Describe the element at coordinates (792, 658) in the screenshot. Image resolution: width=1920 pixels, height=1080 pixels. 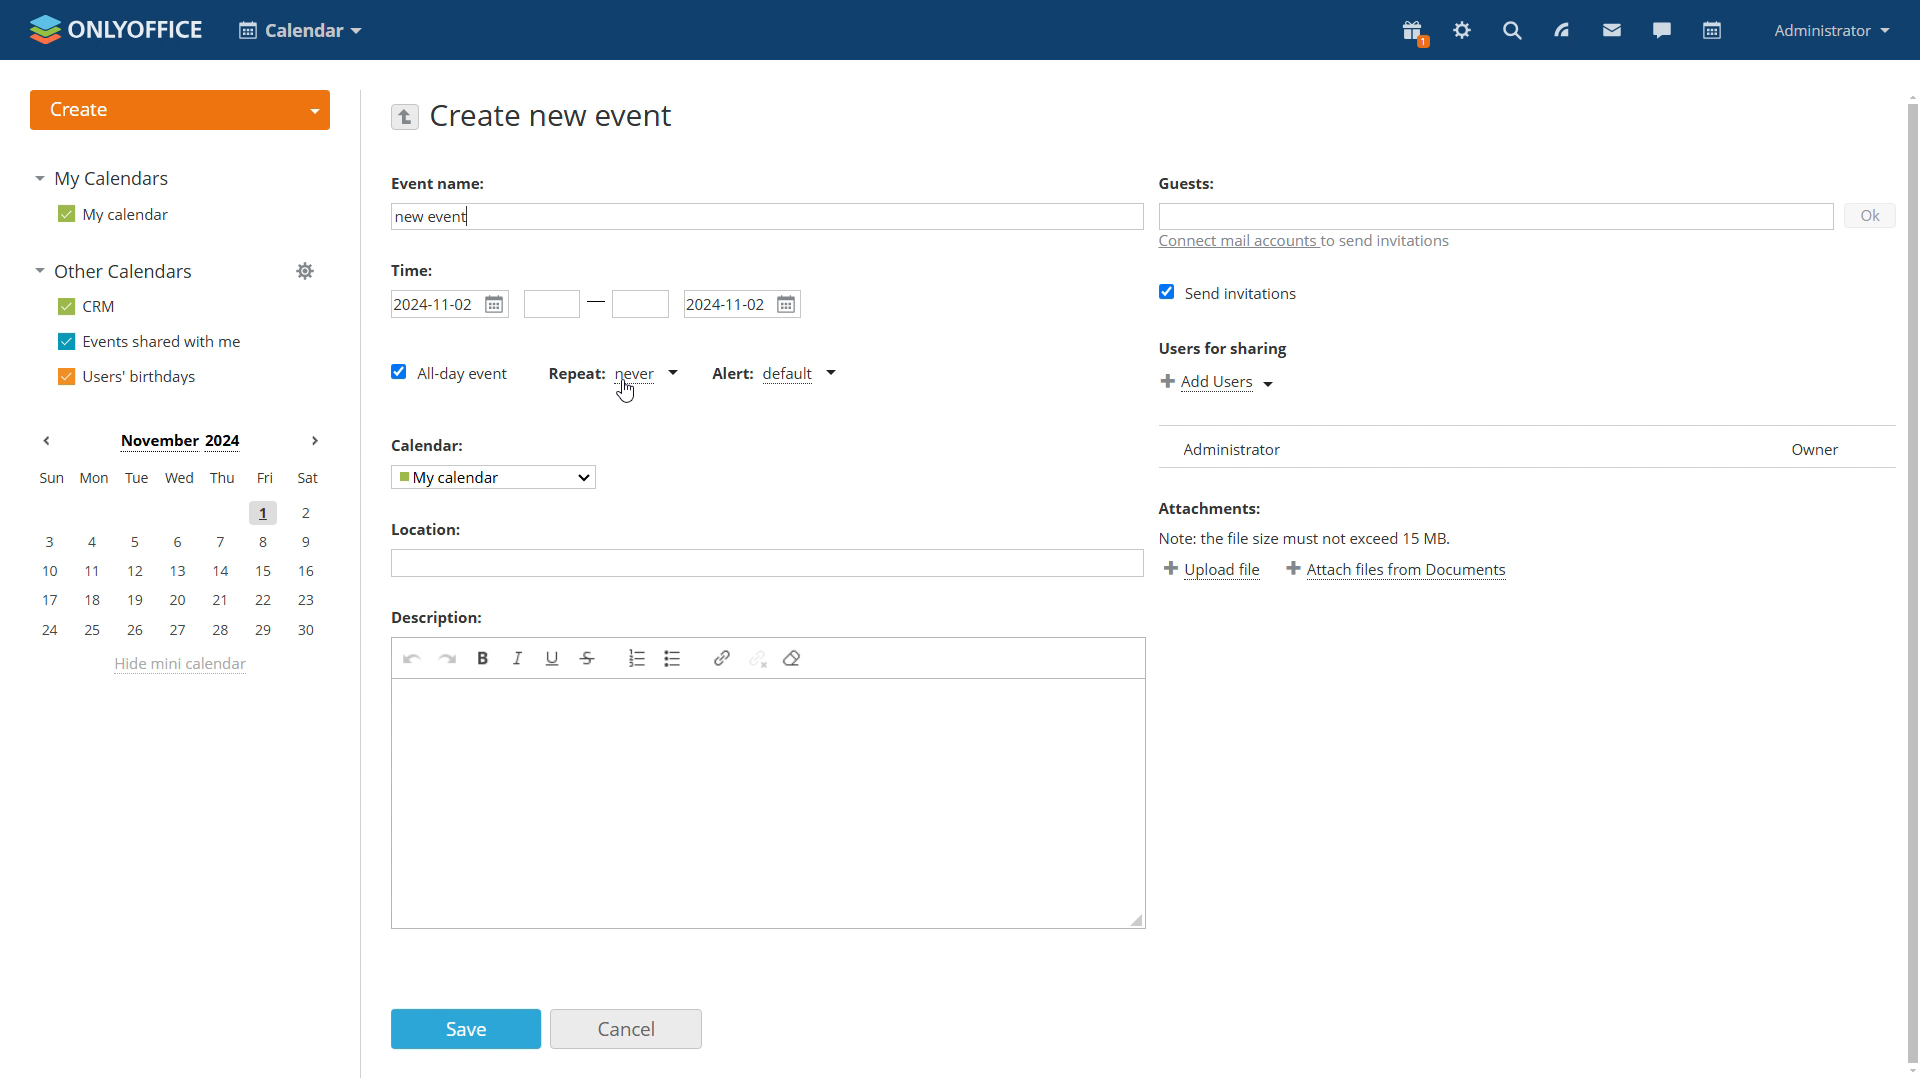
I see `remove format` at that location.